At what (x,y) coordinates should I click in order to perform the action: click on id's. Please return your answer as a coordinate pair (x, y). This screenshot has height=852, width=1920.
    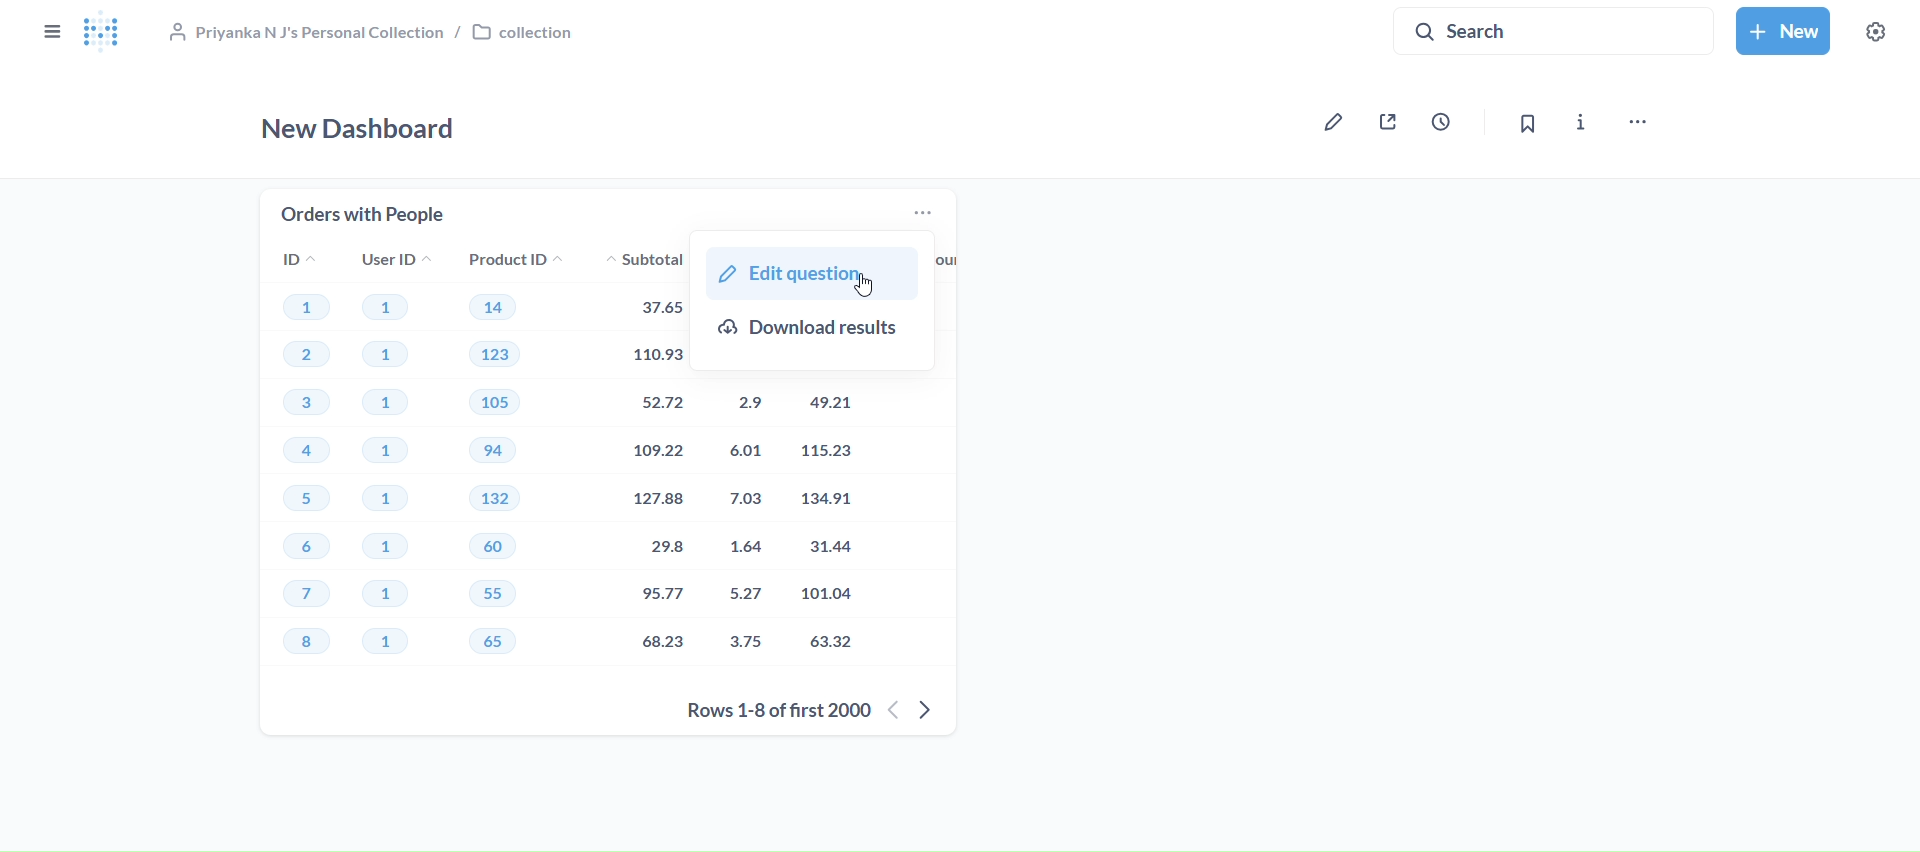
    Looking at the image, I should click on (302, 464).